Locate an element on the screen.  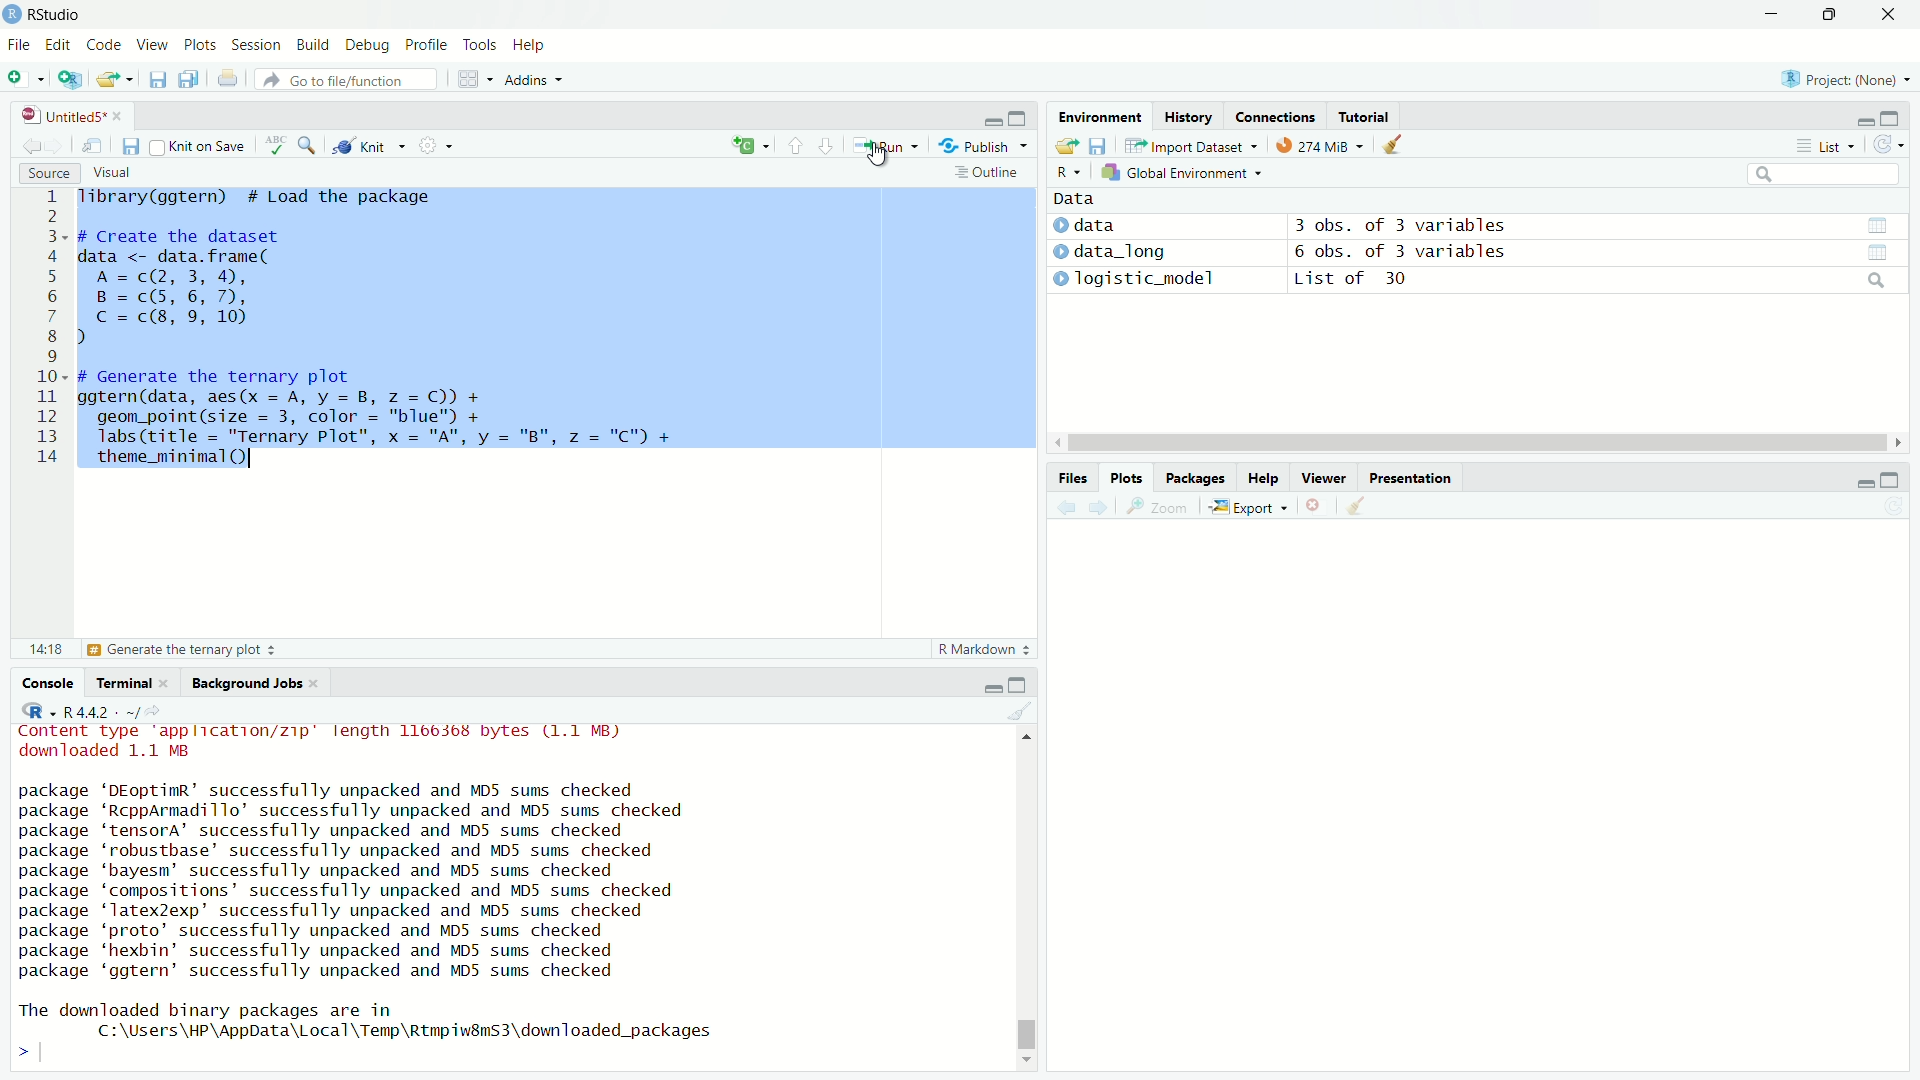
save is located at coordinates (130, 147).